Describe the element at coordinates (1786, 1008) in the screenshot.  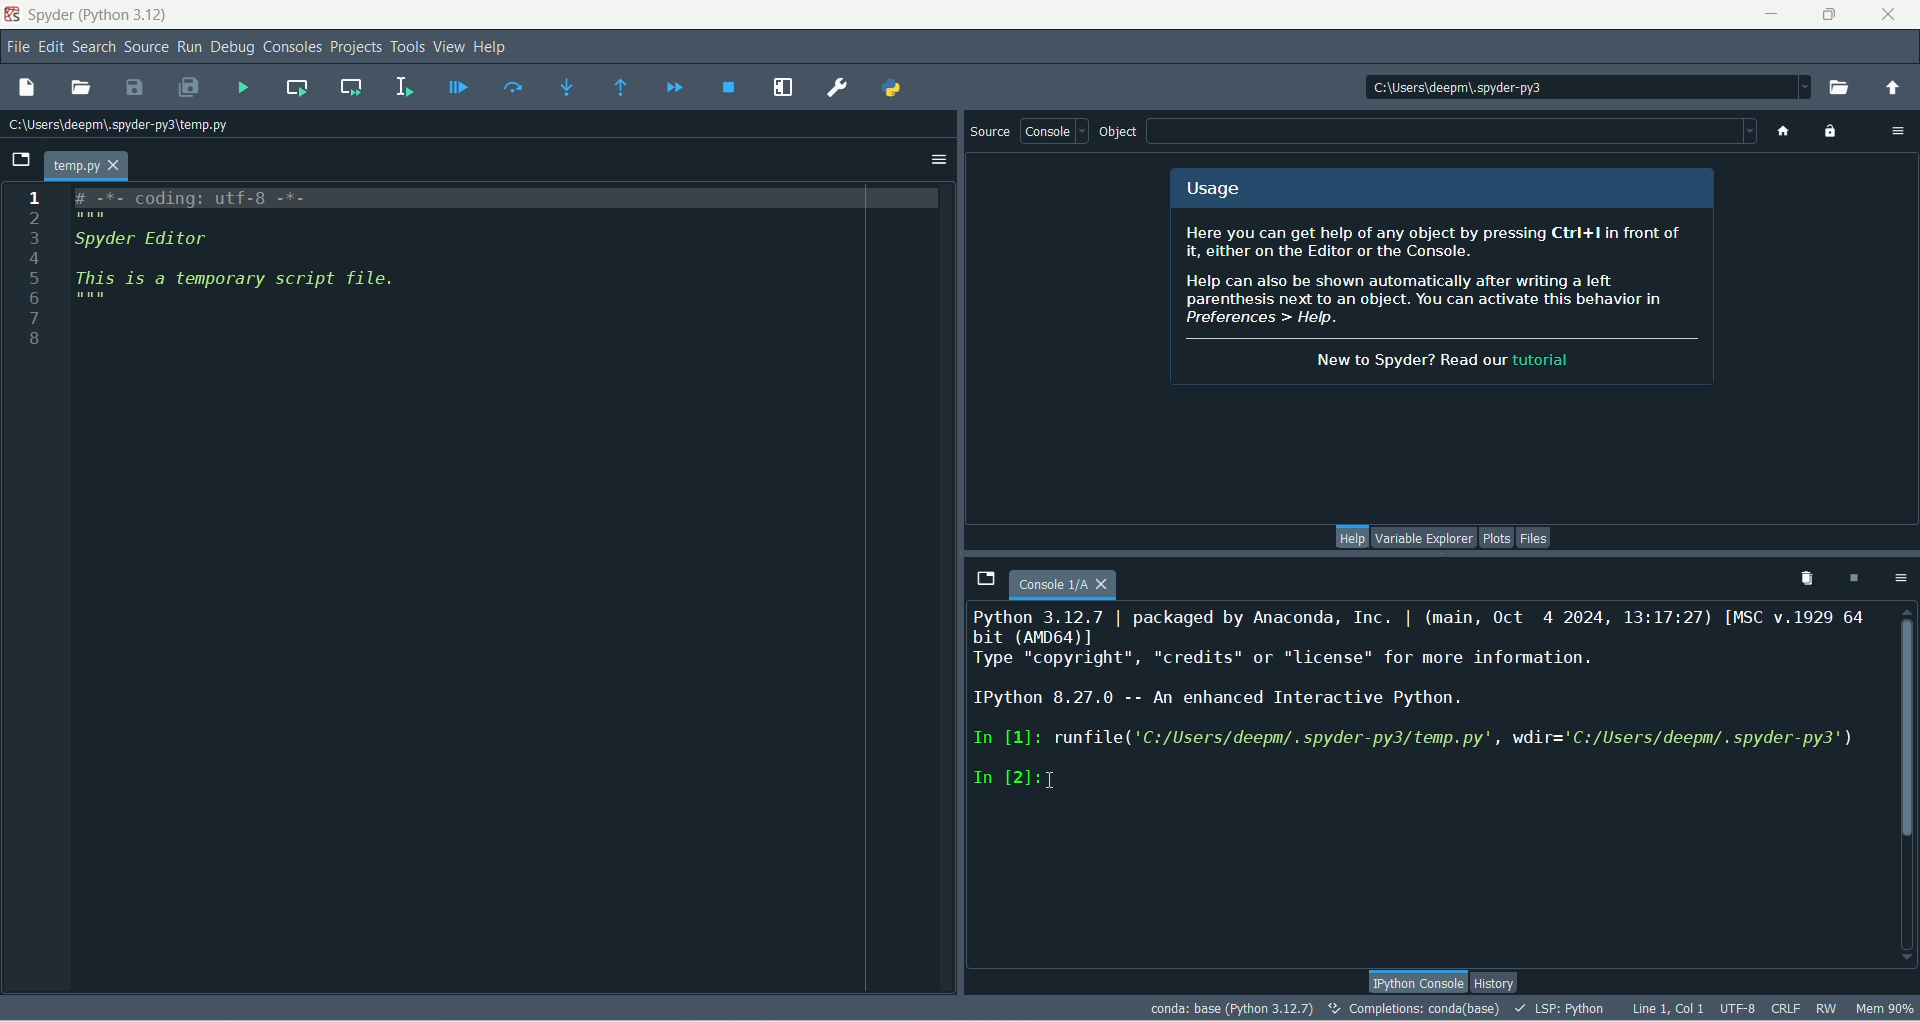
I see `CRLF` at that location.